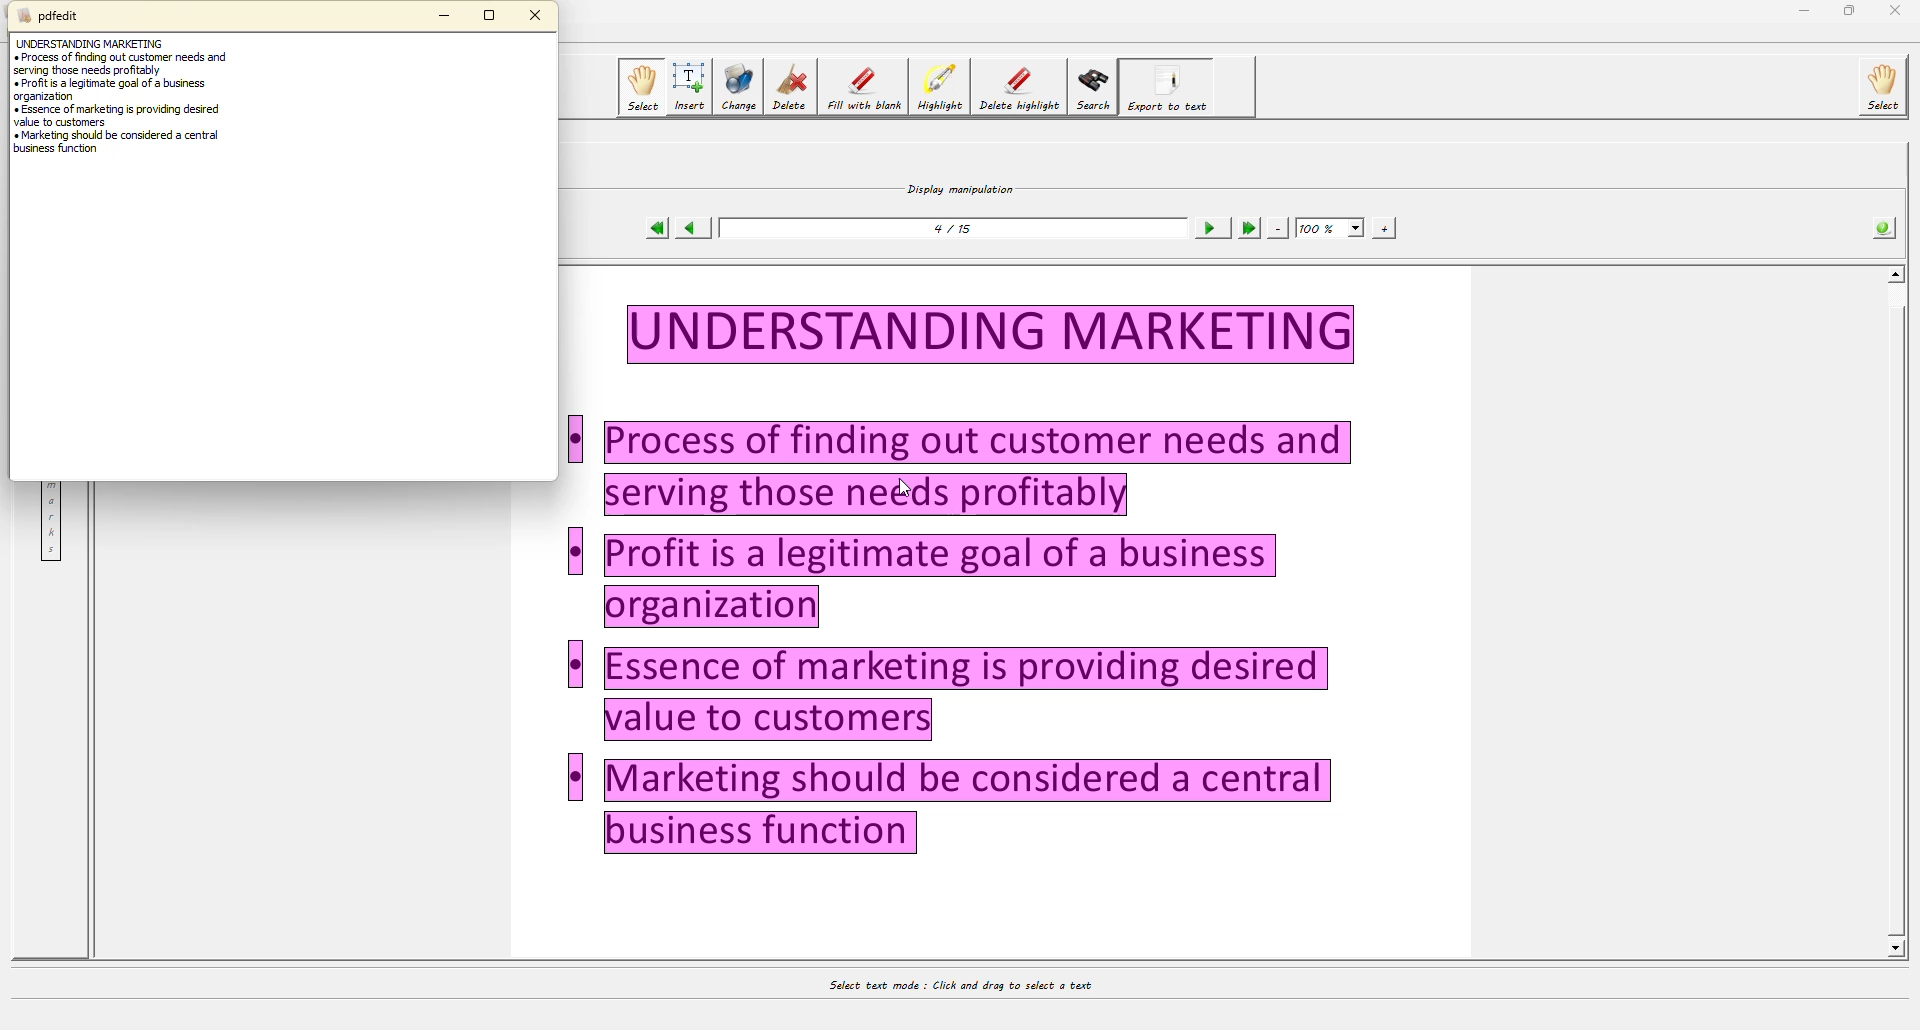  Describe the element at coordinates (1898, 14) in the screenshot. I see `` at that location.